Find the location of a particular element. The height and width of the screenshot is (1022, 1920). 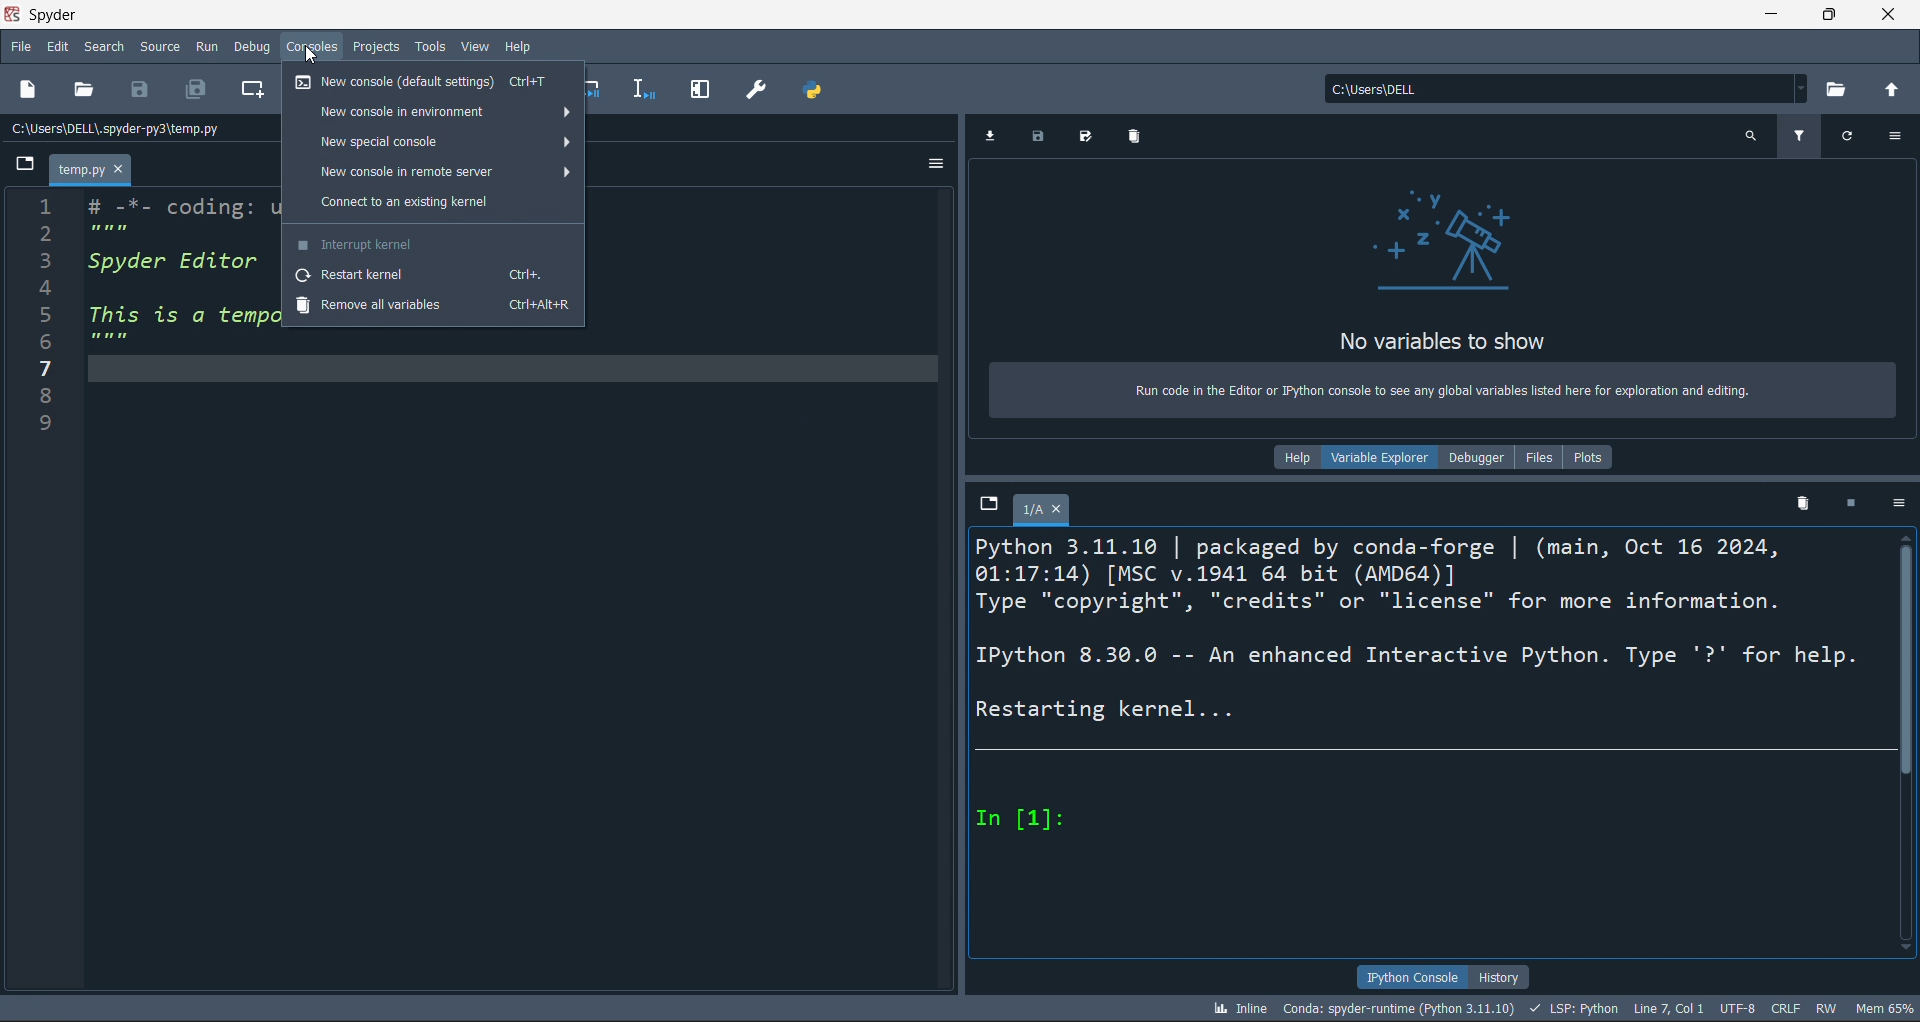

delete variables is located at coordinates (1136, 138).